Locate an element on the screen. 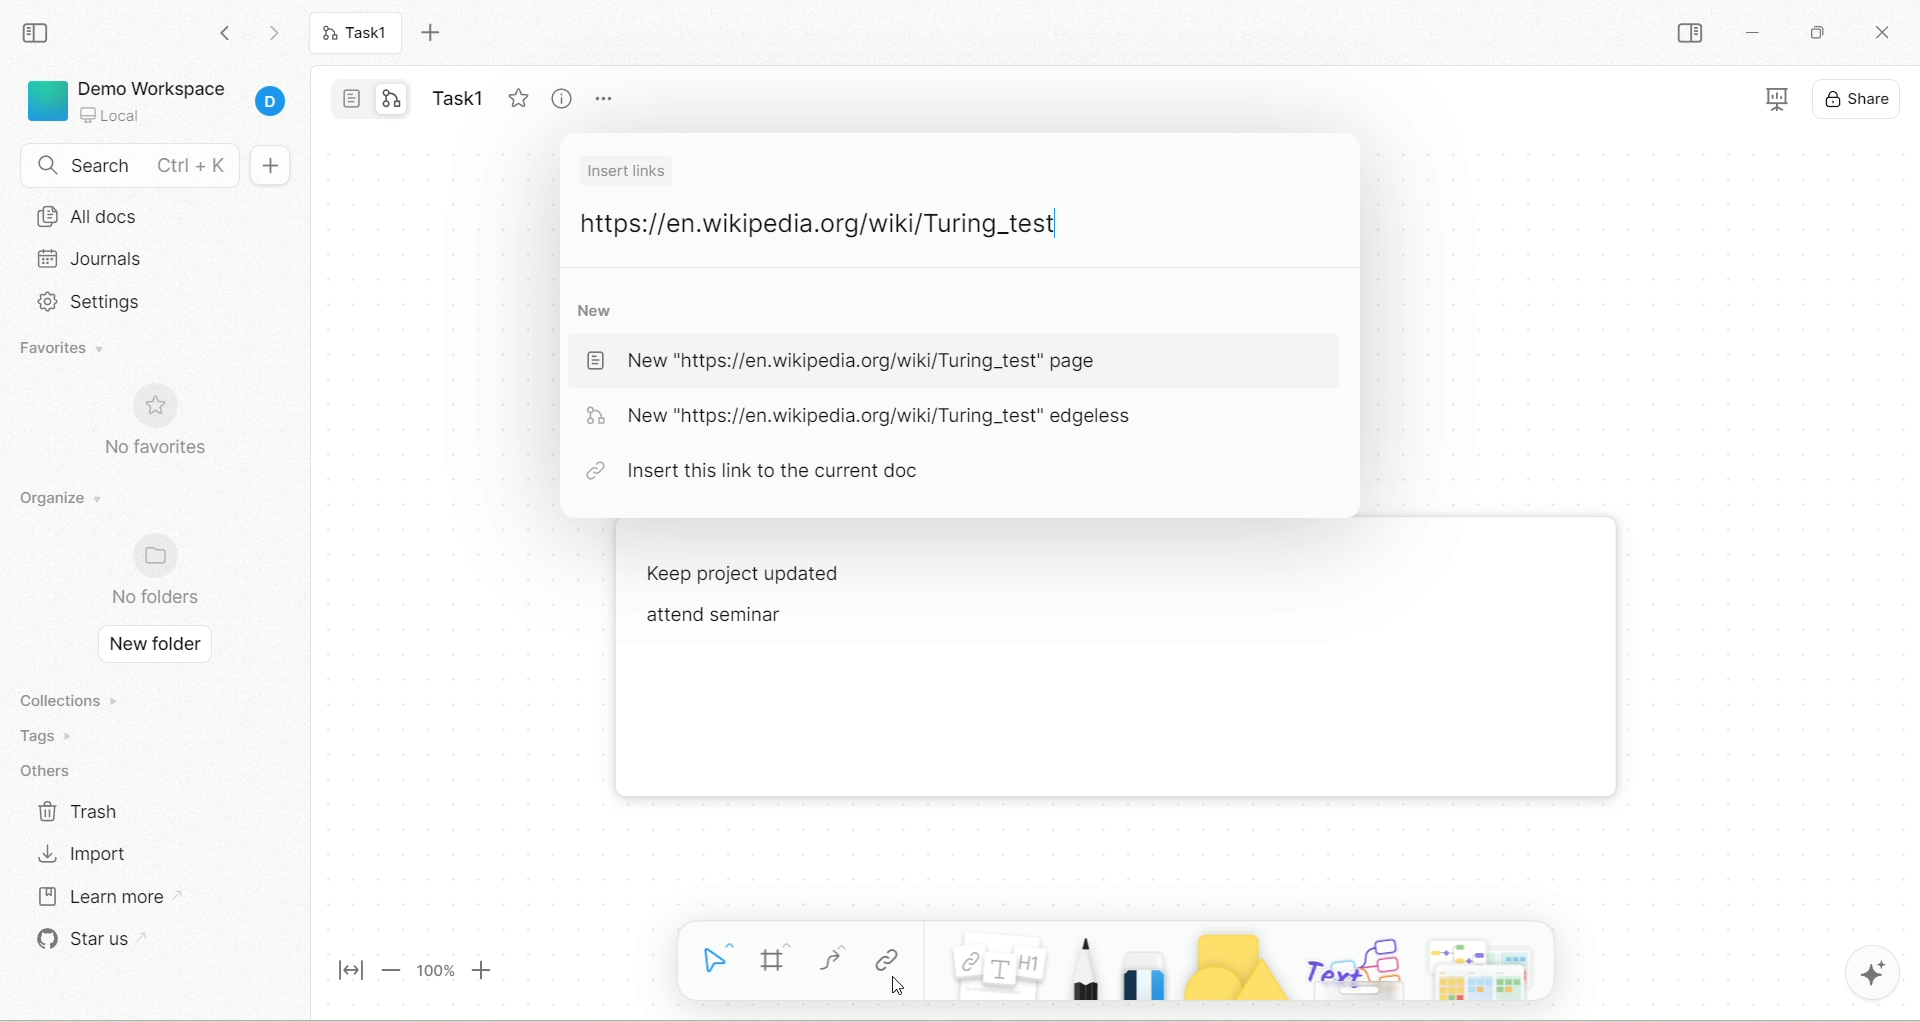 Image resolution: width=1920 pixels, height=1022 pixels. favorites is located at coordinates (79, 350).